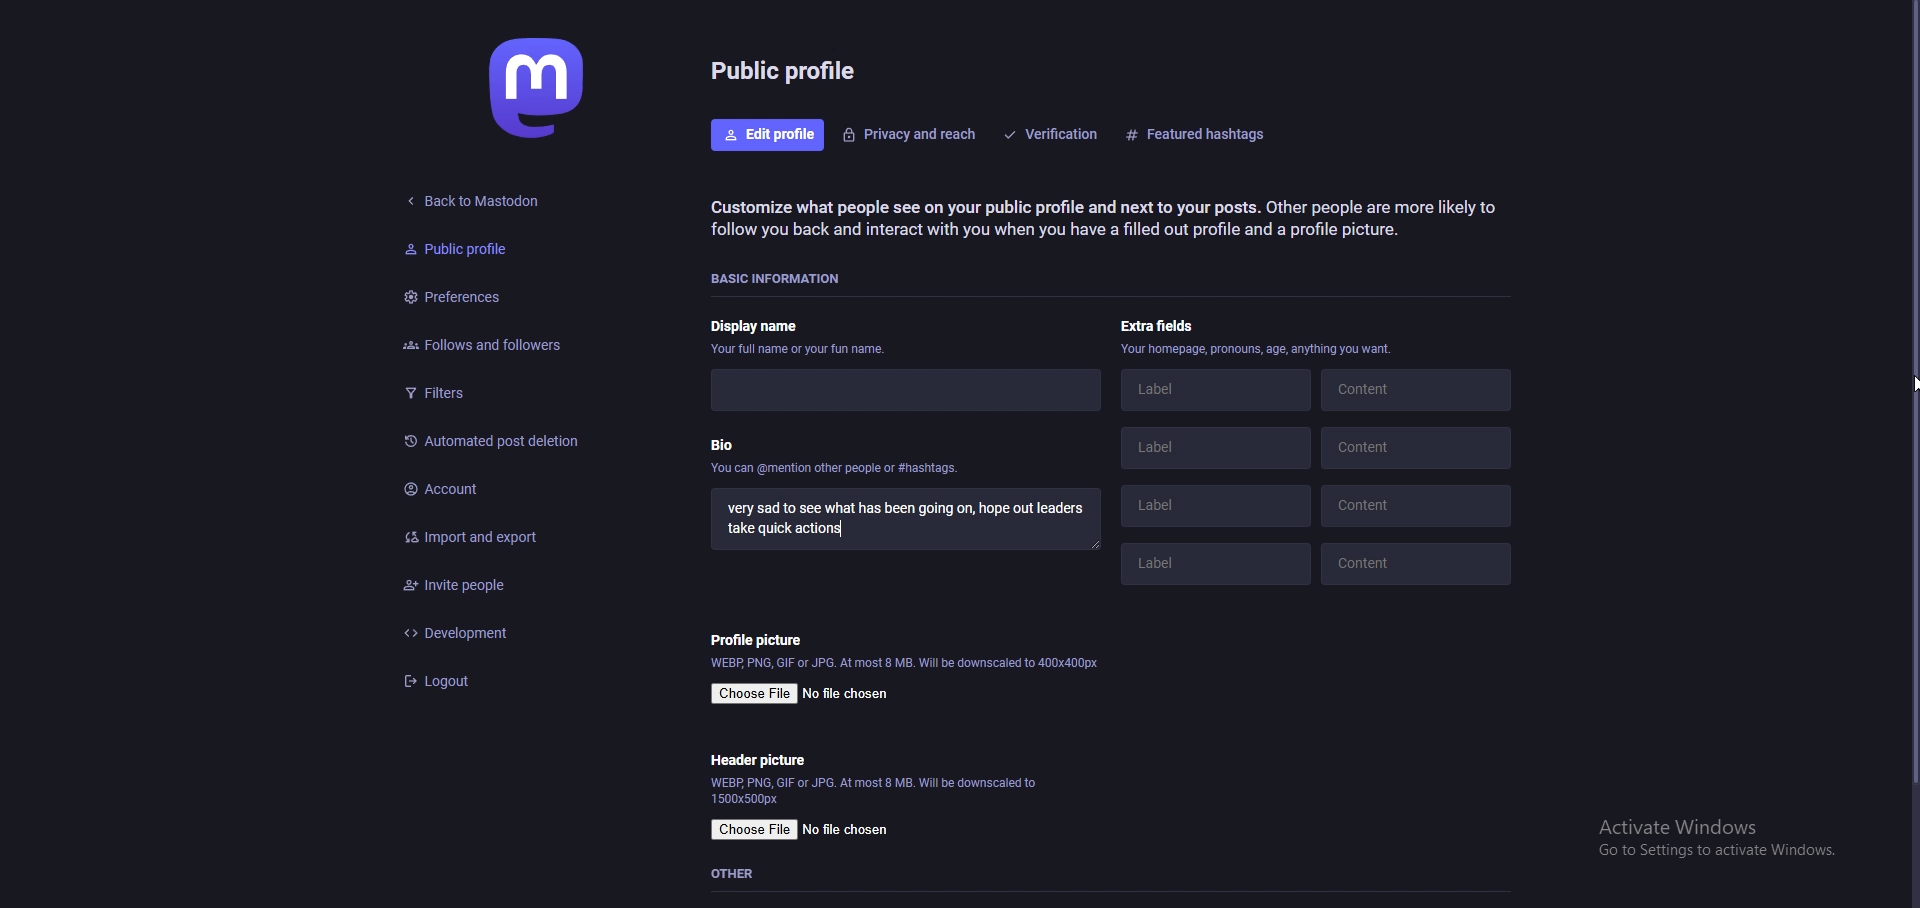 This screenshot has height=908, width=1920. What do you see at coordinates (495, 682) in the screenshot?
I see `logout` at bounding box center [495, 682].